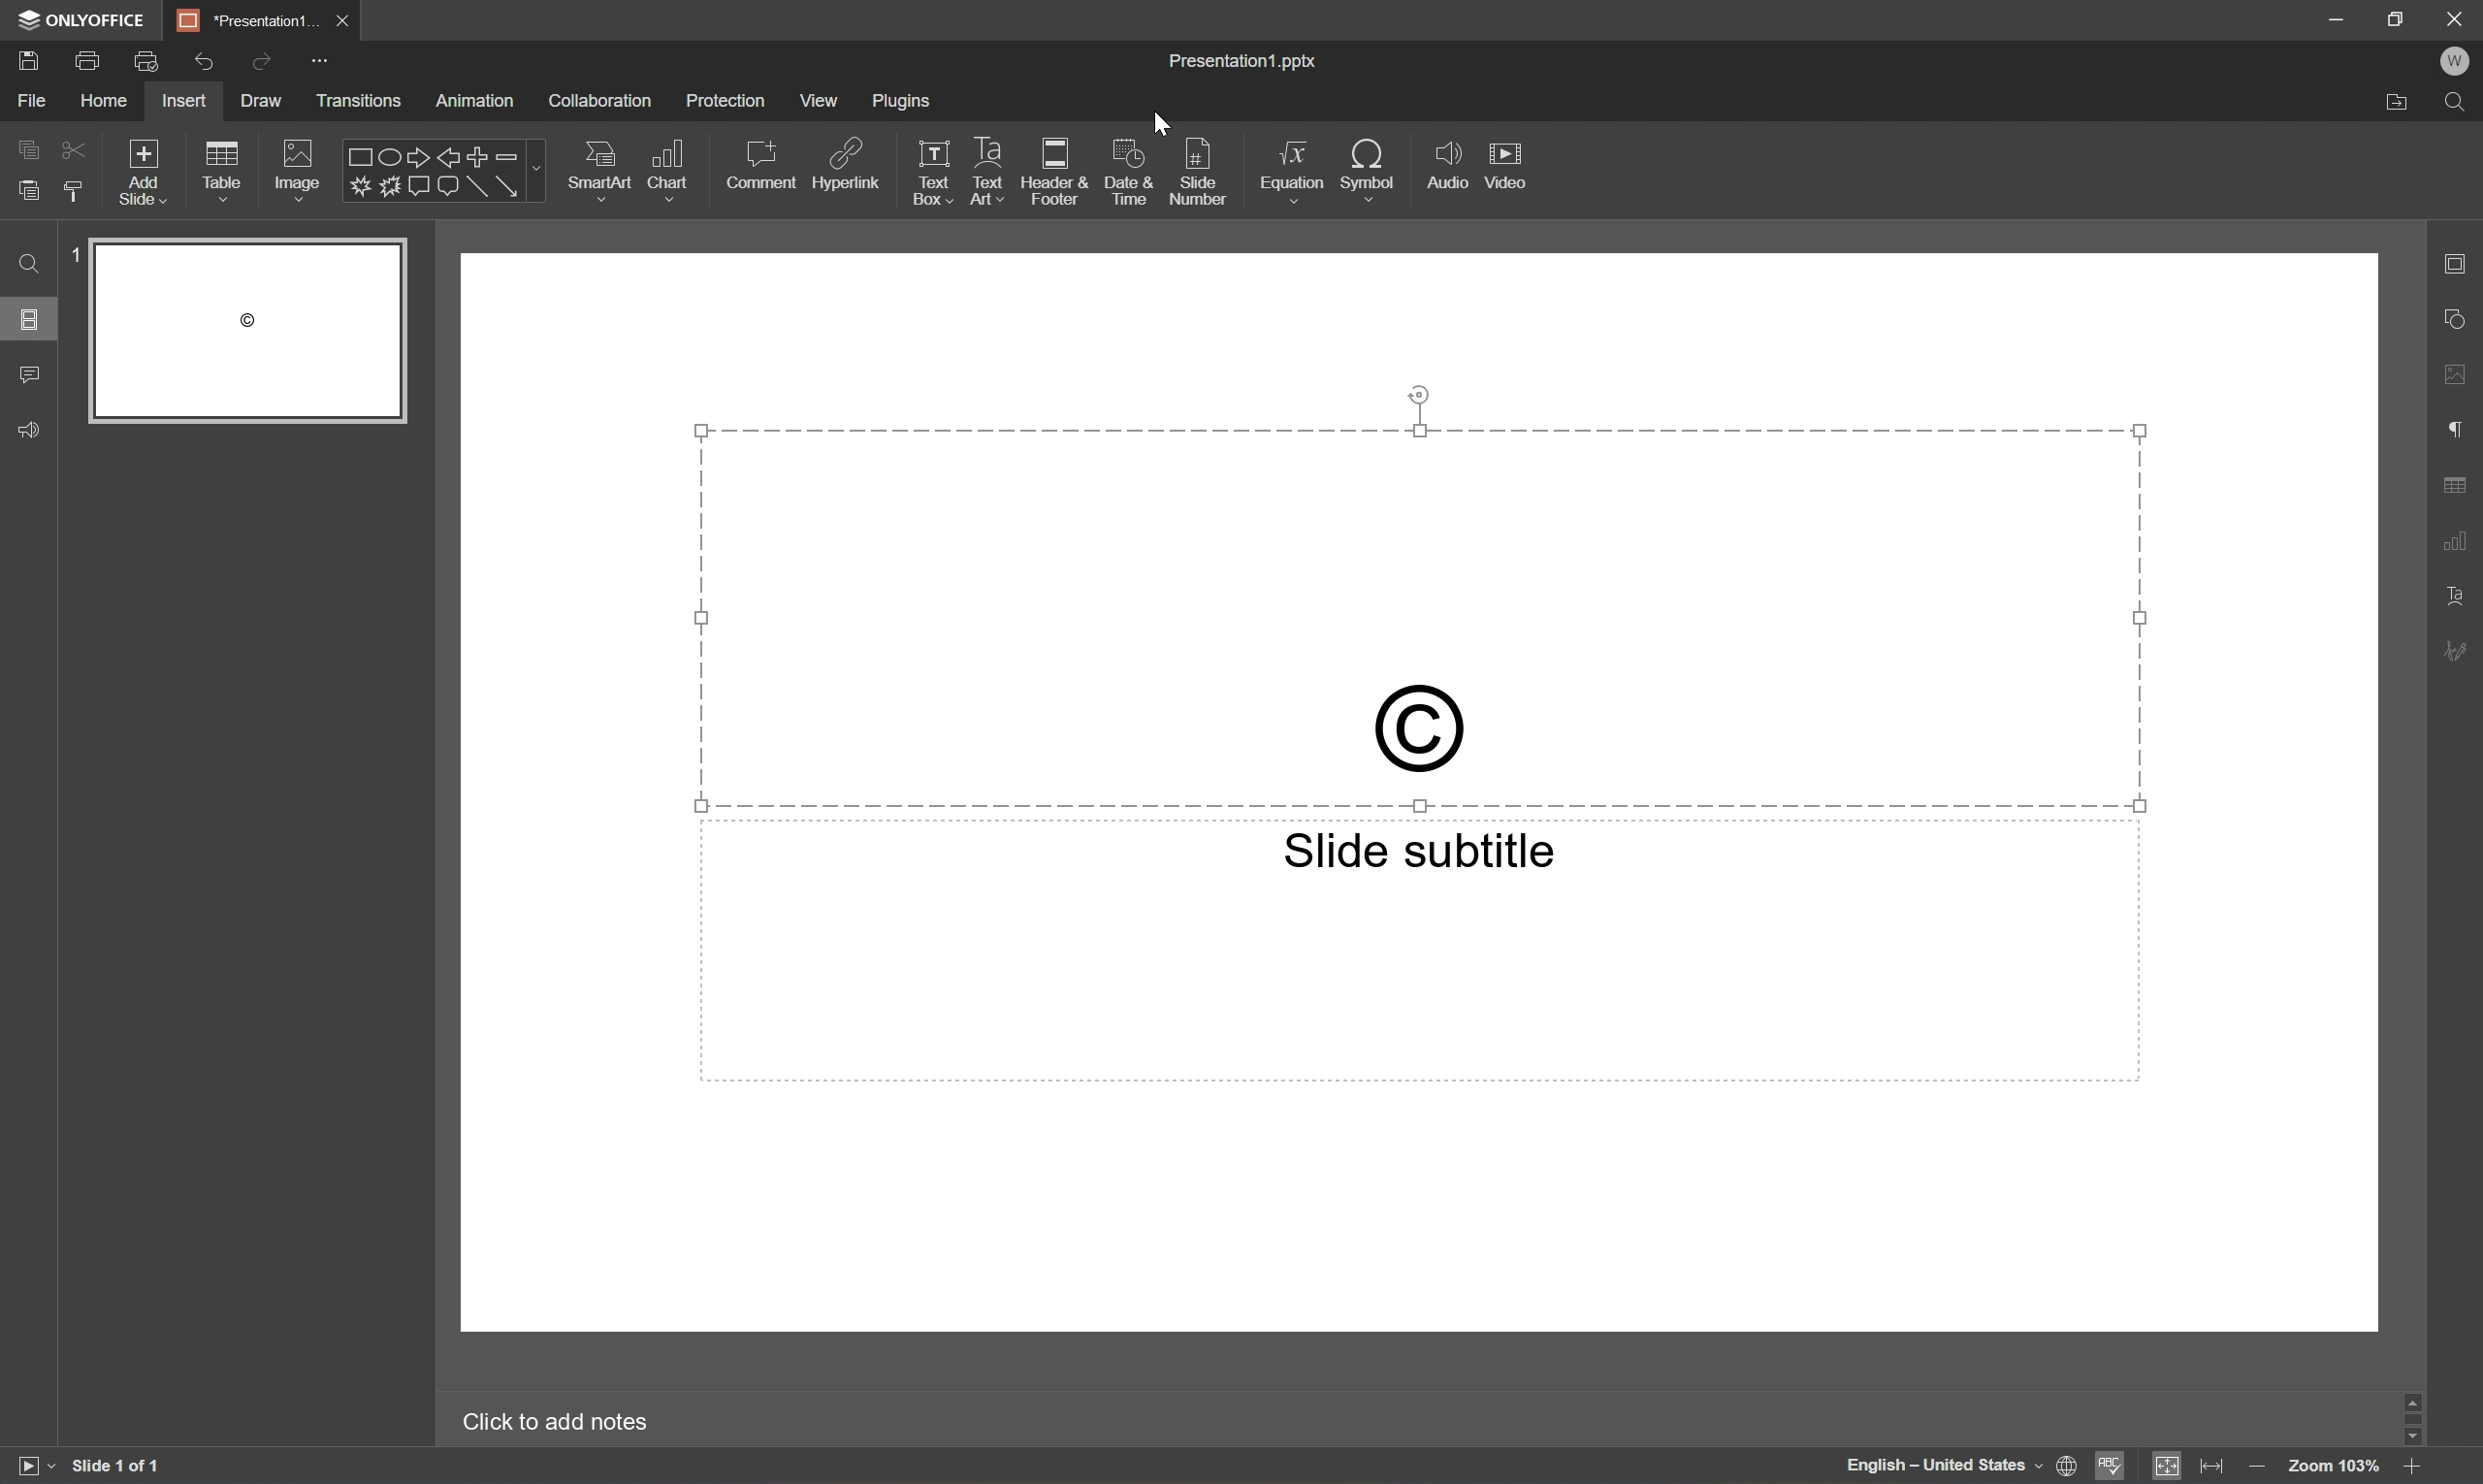 This screenshot has width=2483, height=1484. I want to click on Fit to slide, so click(2165, 1466).